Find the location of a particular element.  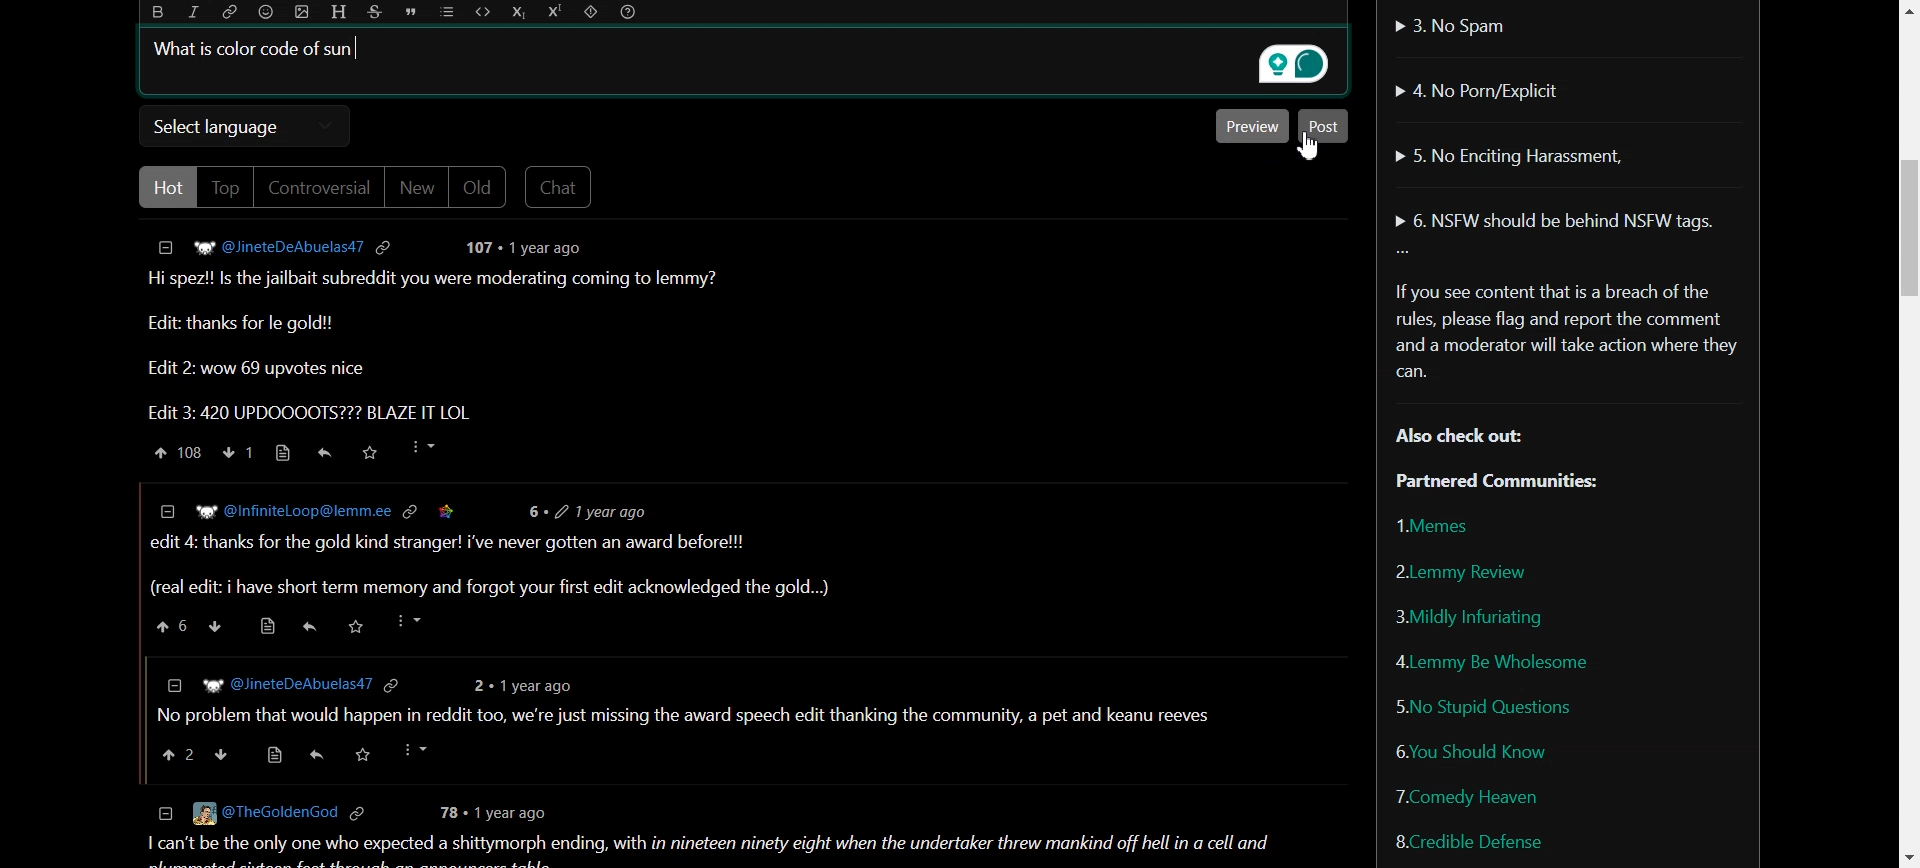

Downvote is located at coordinates (240, 453).